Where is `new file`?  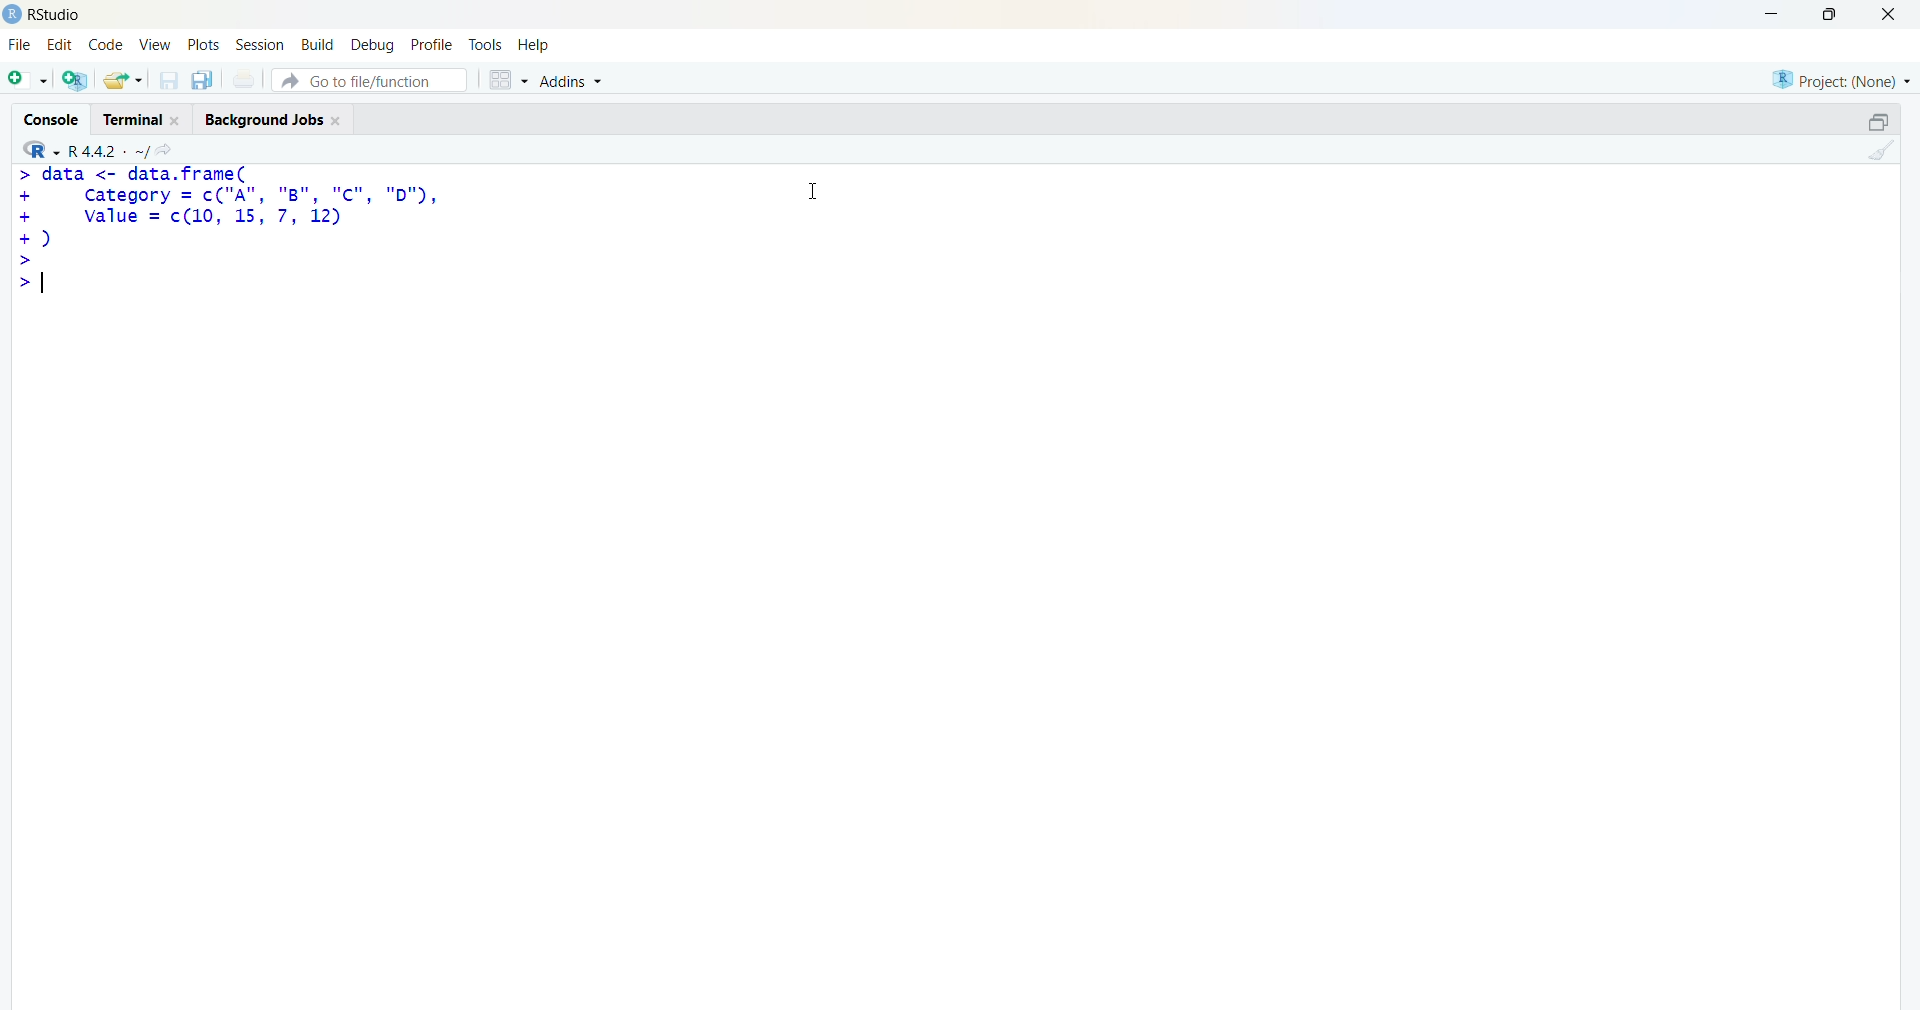
new file is located at coordinates (27, 77).